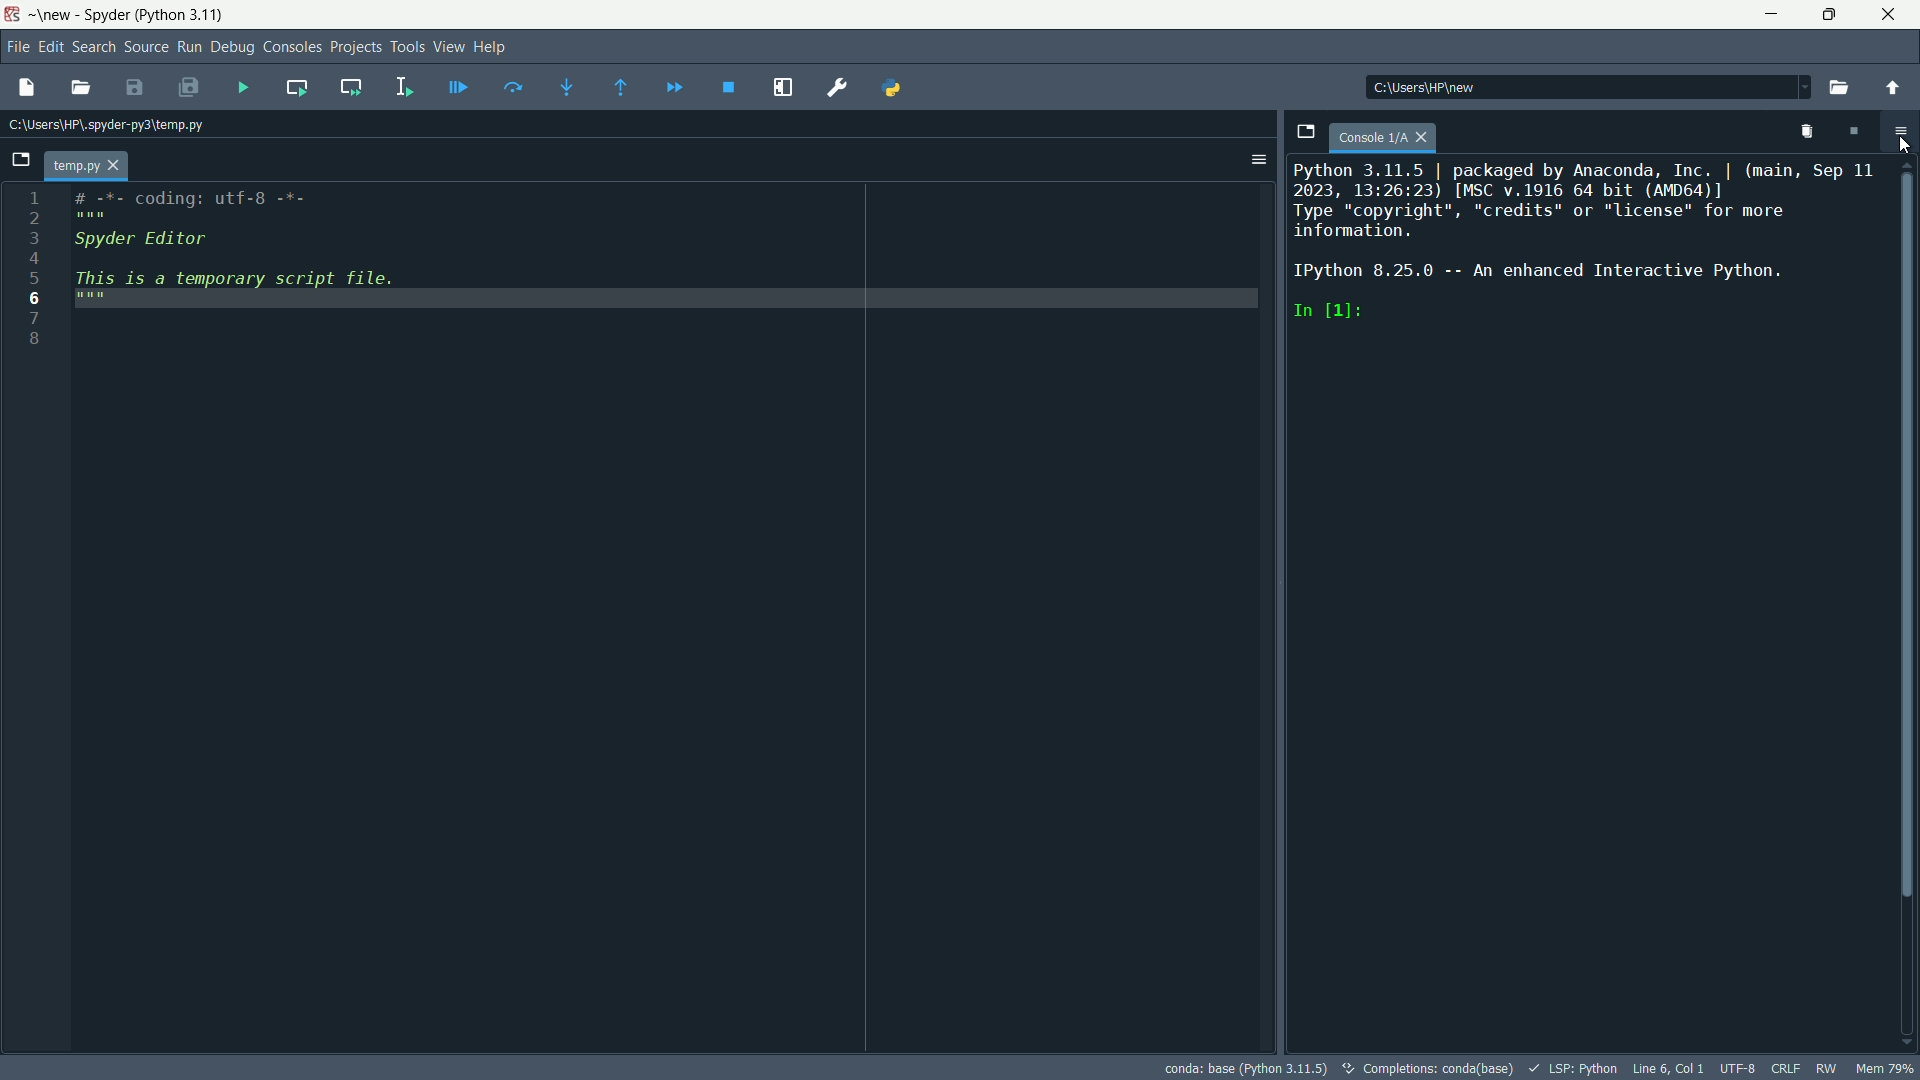 The height and width of the screenshot is (1080, 1920). What do you see at coordinates (87, 164) in the screenshot?
I see `temp.py` at bounding box center [87, 164].